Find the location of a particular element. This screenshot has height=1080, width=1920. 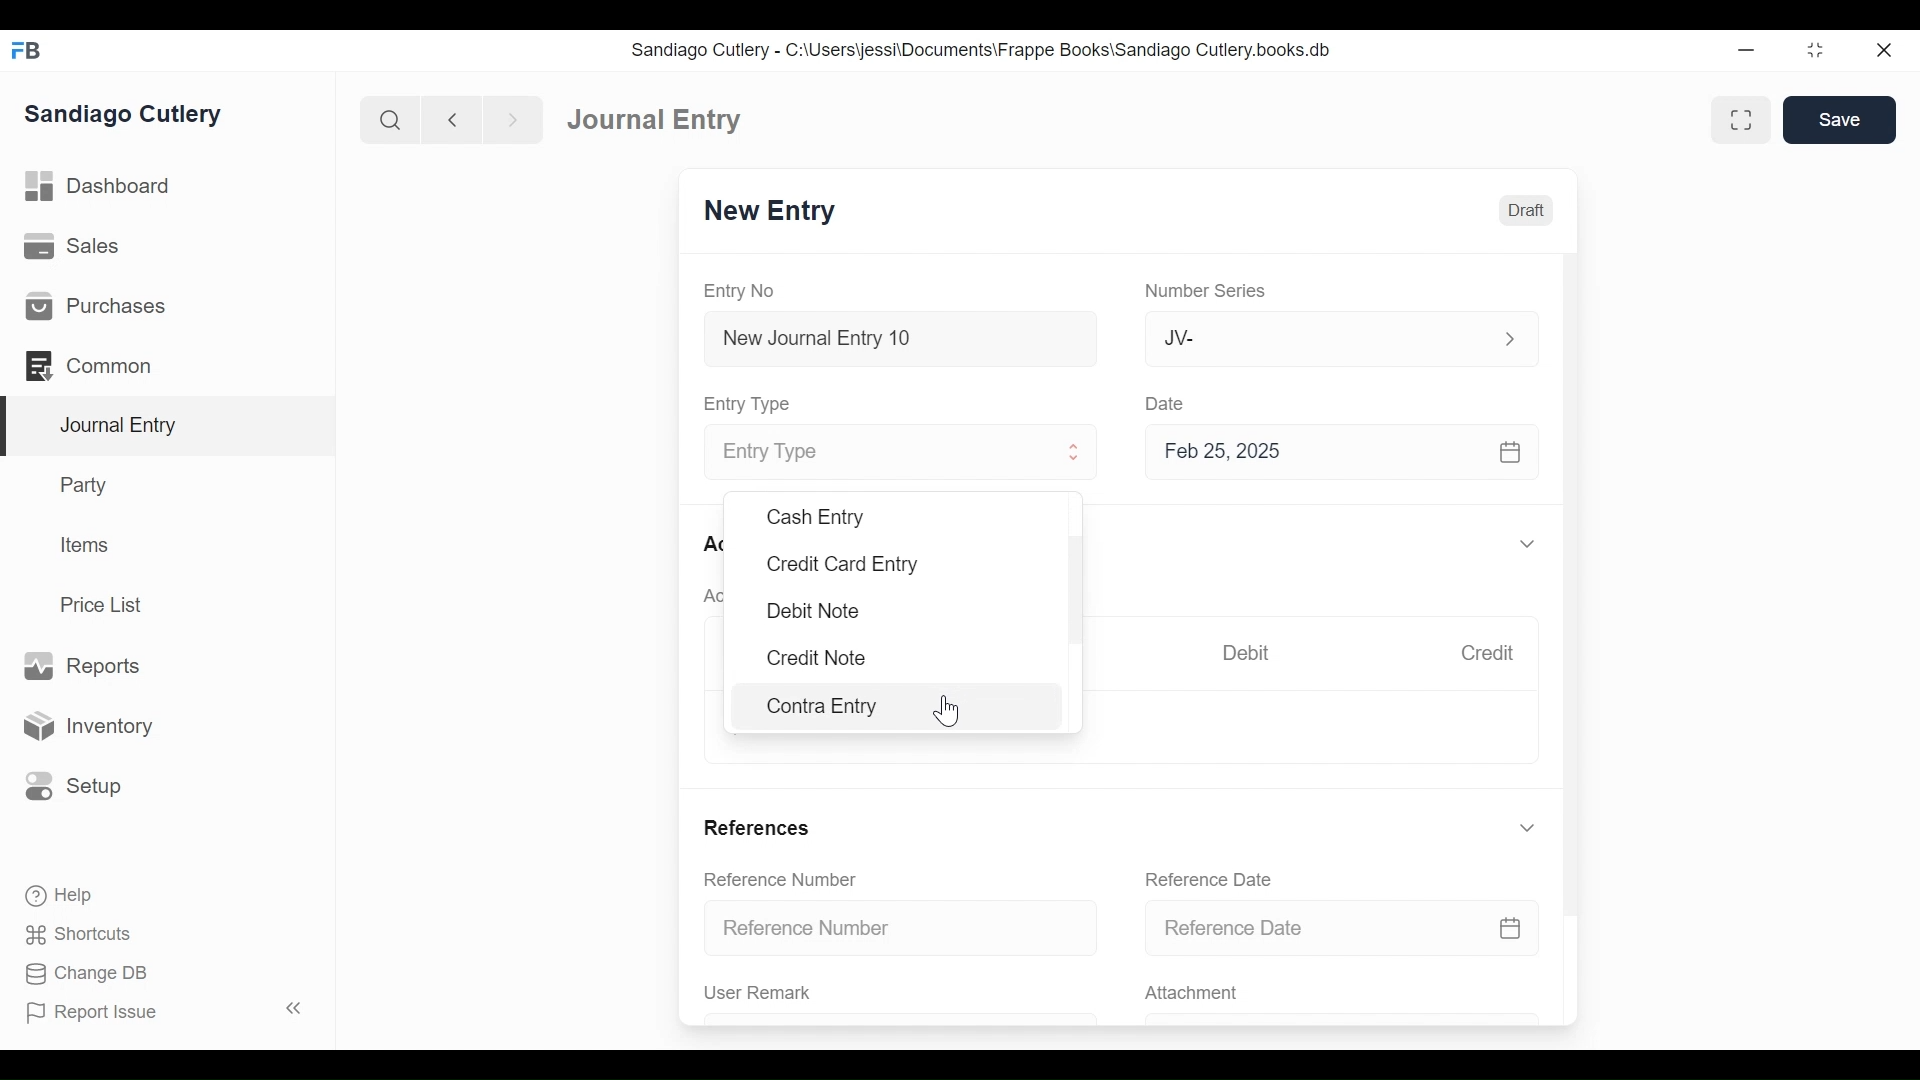

Reference Number is located at coordinates (904, 929).